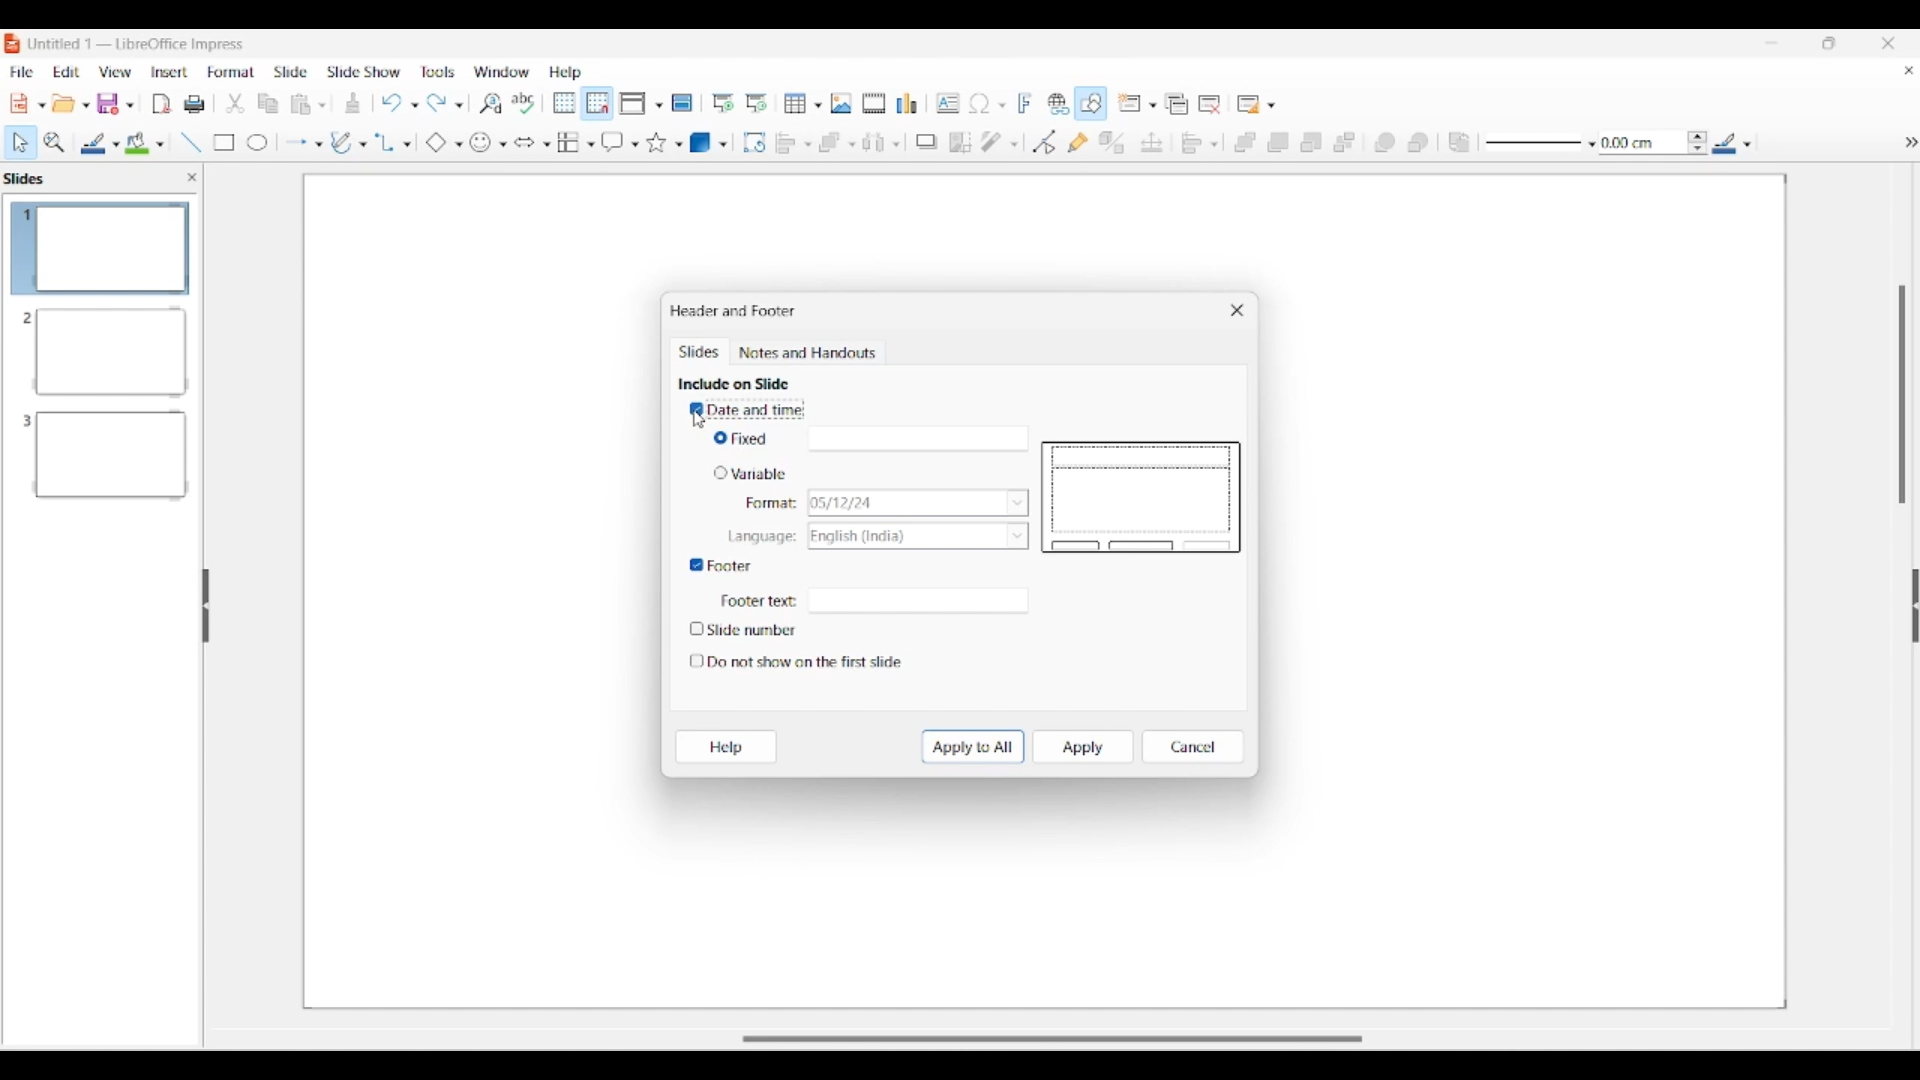  I want to click on Copy, so click(263, 101).